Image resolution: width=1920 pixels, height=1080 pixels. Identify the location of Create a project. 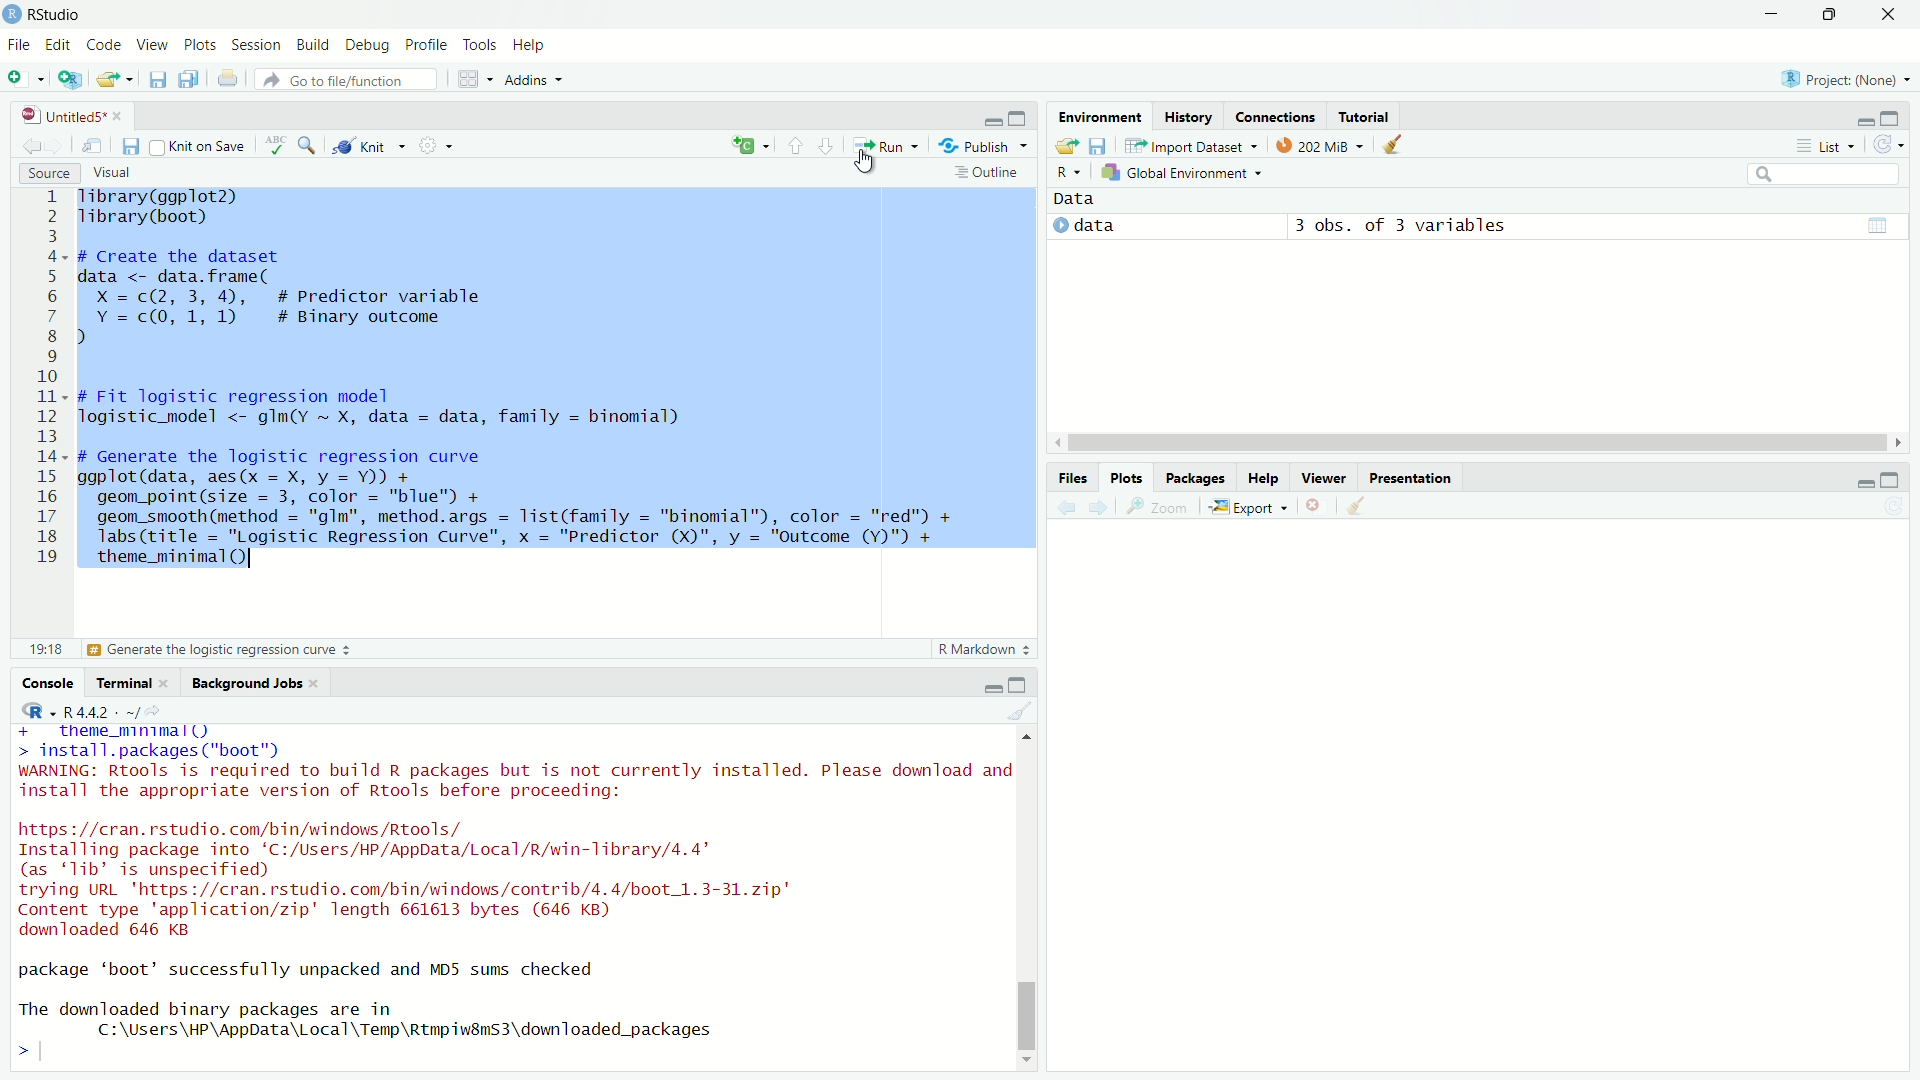
(69, 79).